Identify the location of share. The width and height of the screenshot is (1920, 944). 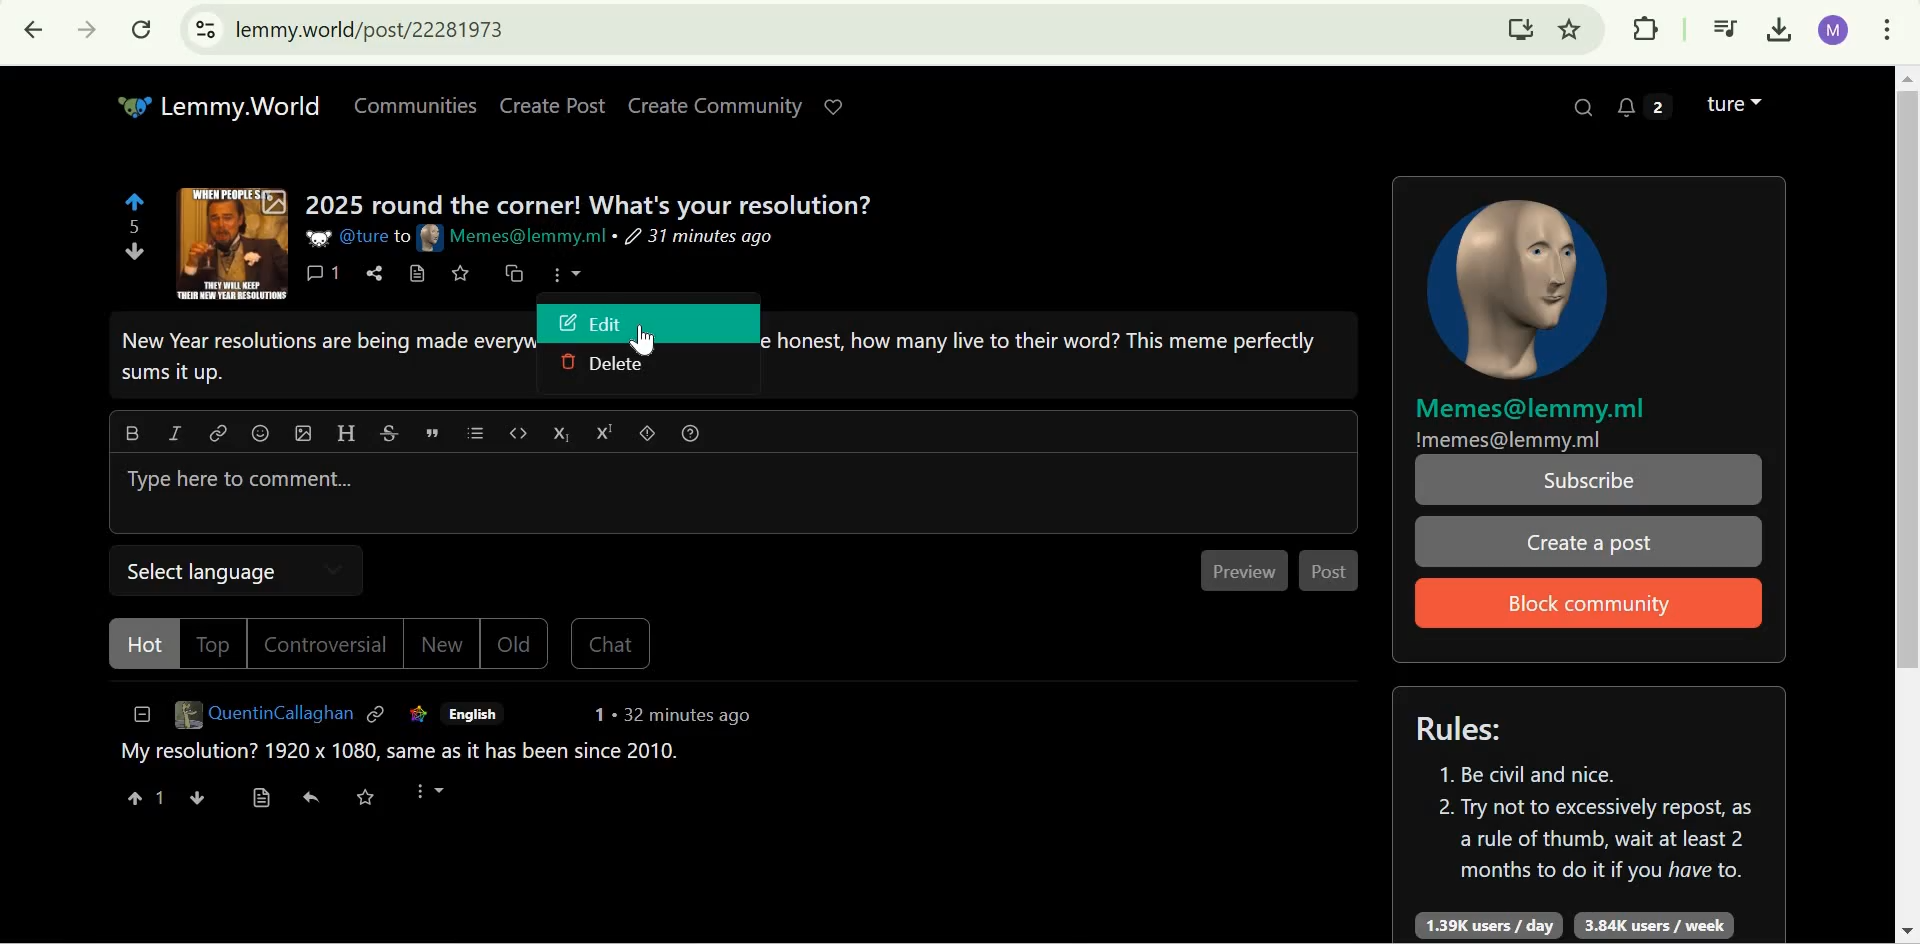
(377, 273).